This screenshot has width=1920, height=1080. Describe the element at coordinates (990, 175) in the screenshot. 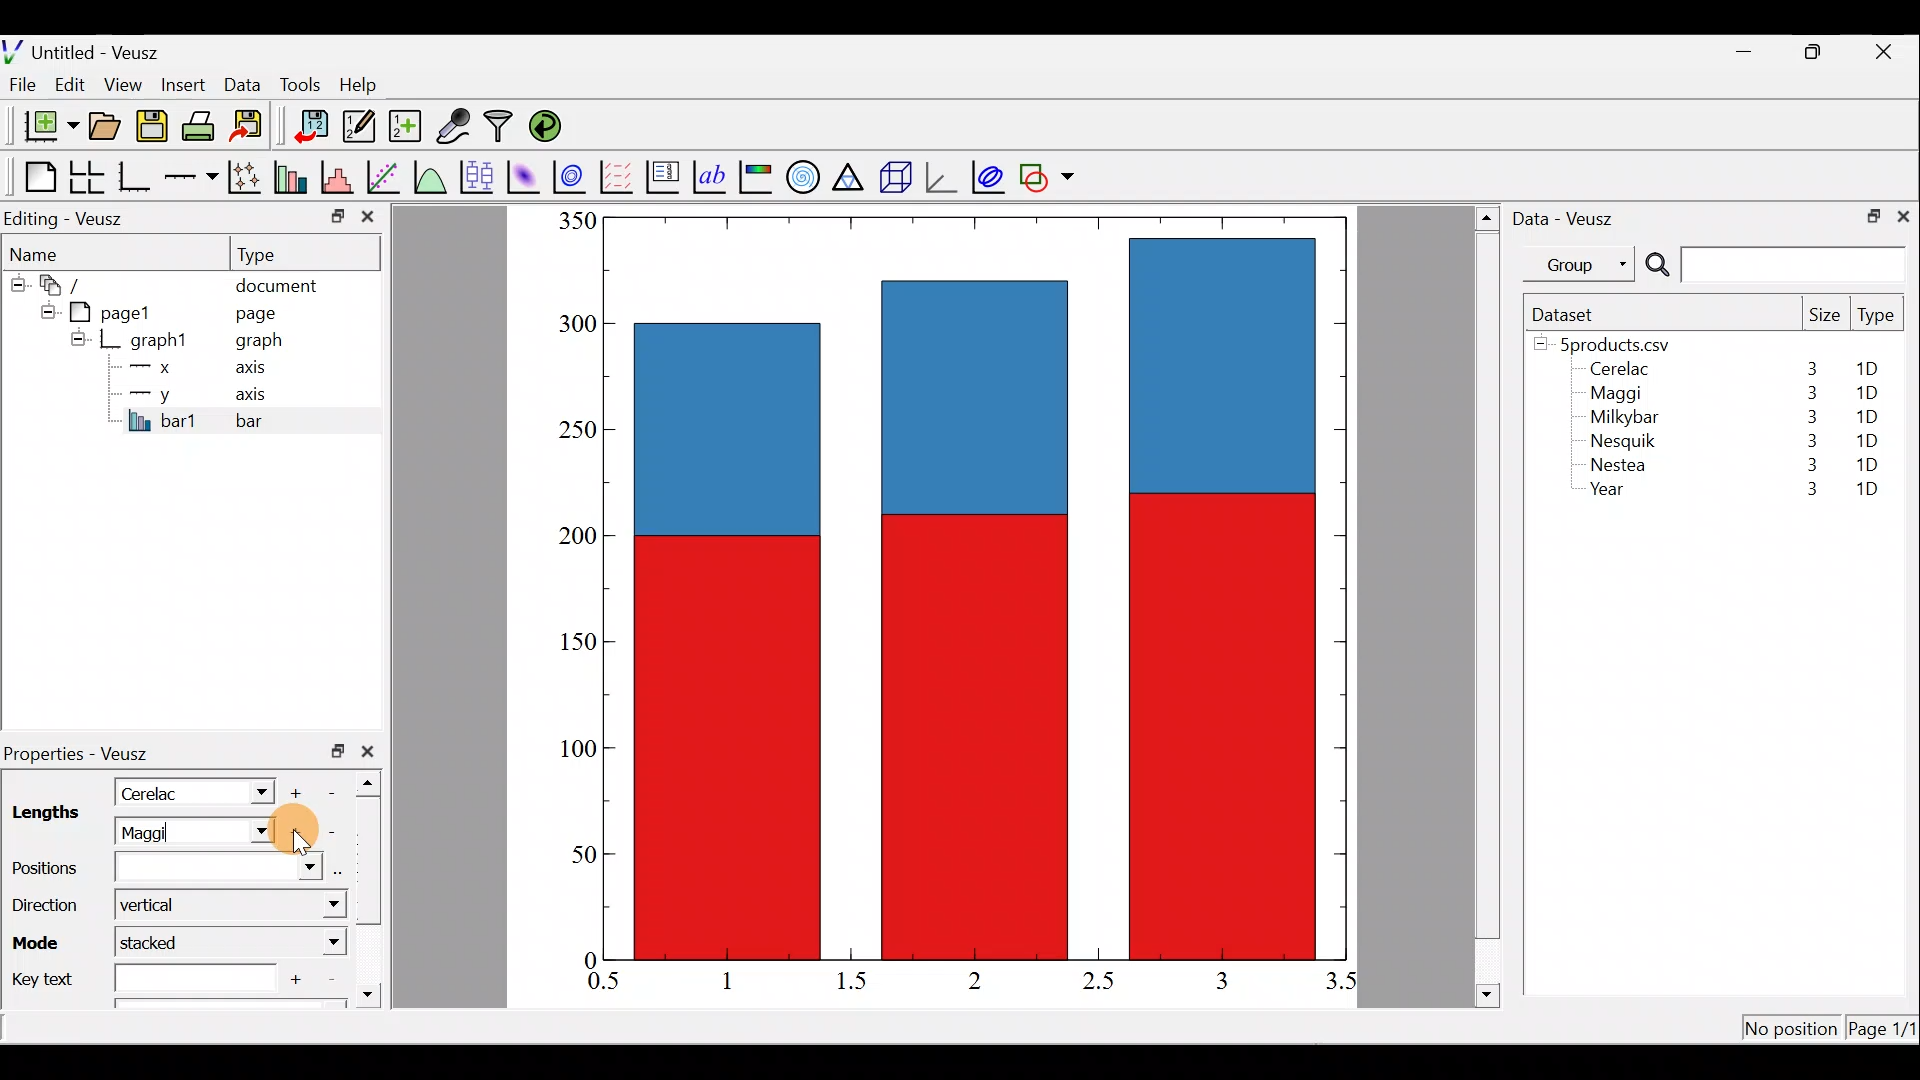

I see `plot covariance ellipses` at that location.